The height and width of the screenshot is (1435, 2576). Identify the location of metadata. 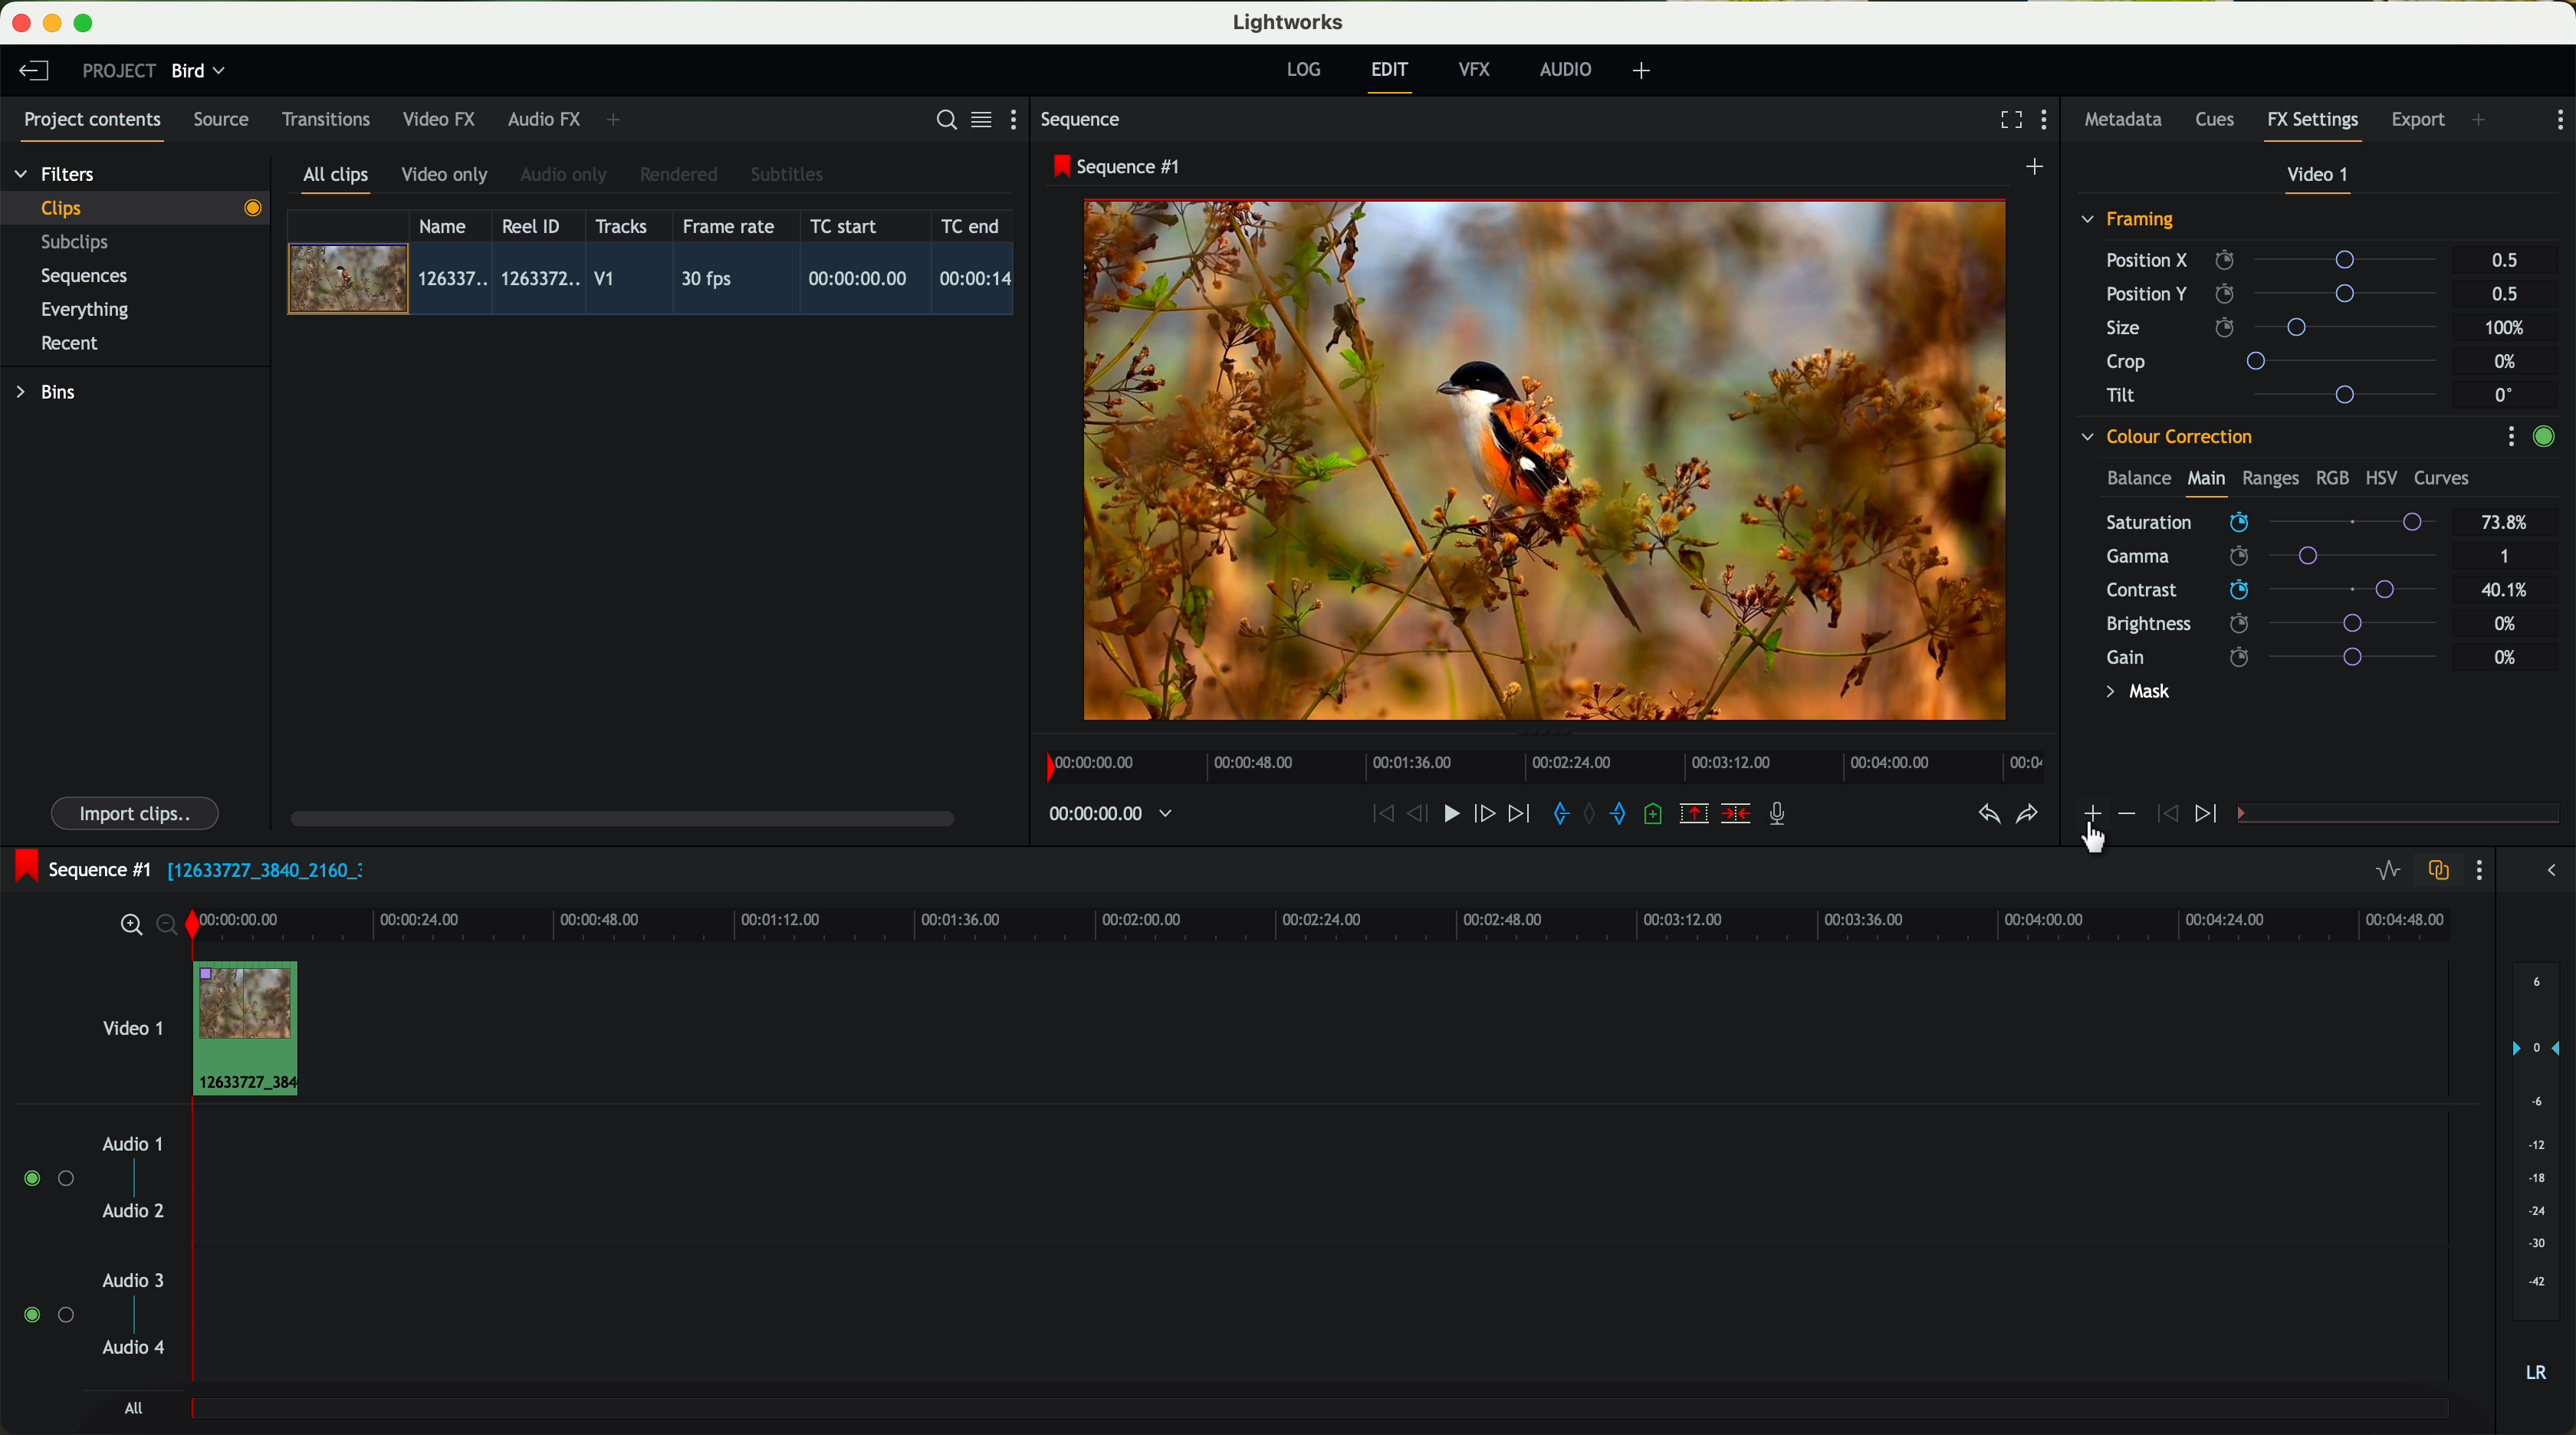
(2128, 121).